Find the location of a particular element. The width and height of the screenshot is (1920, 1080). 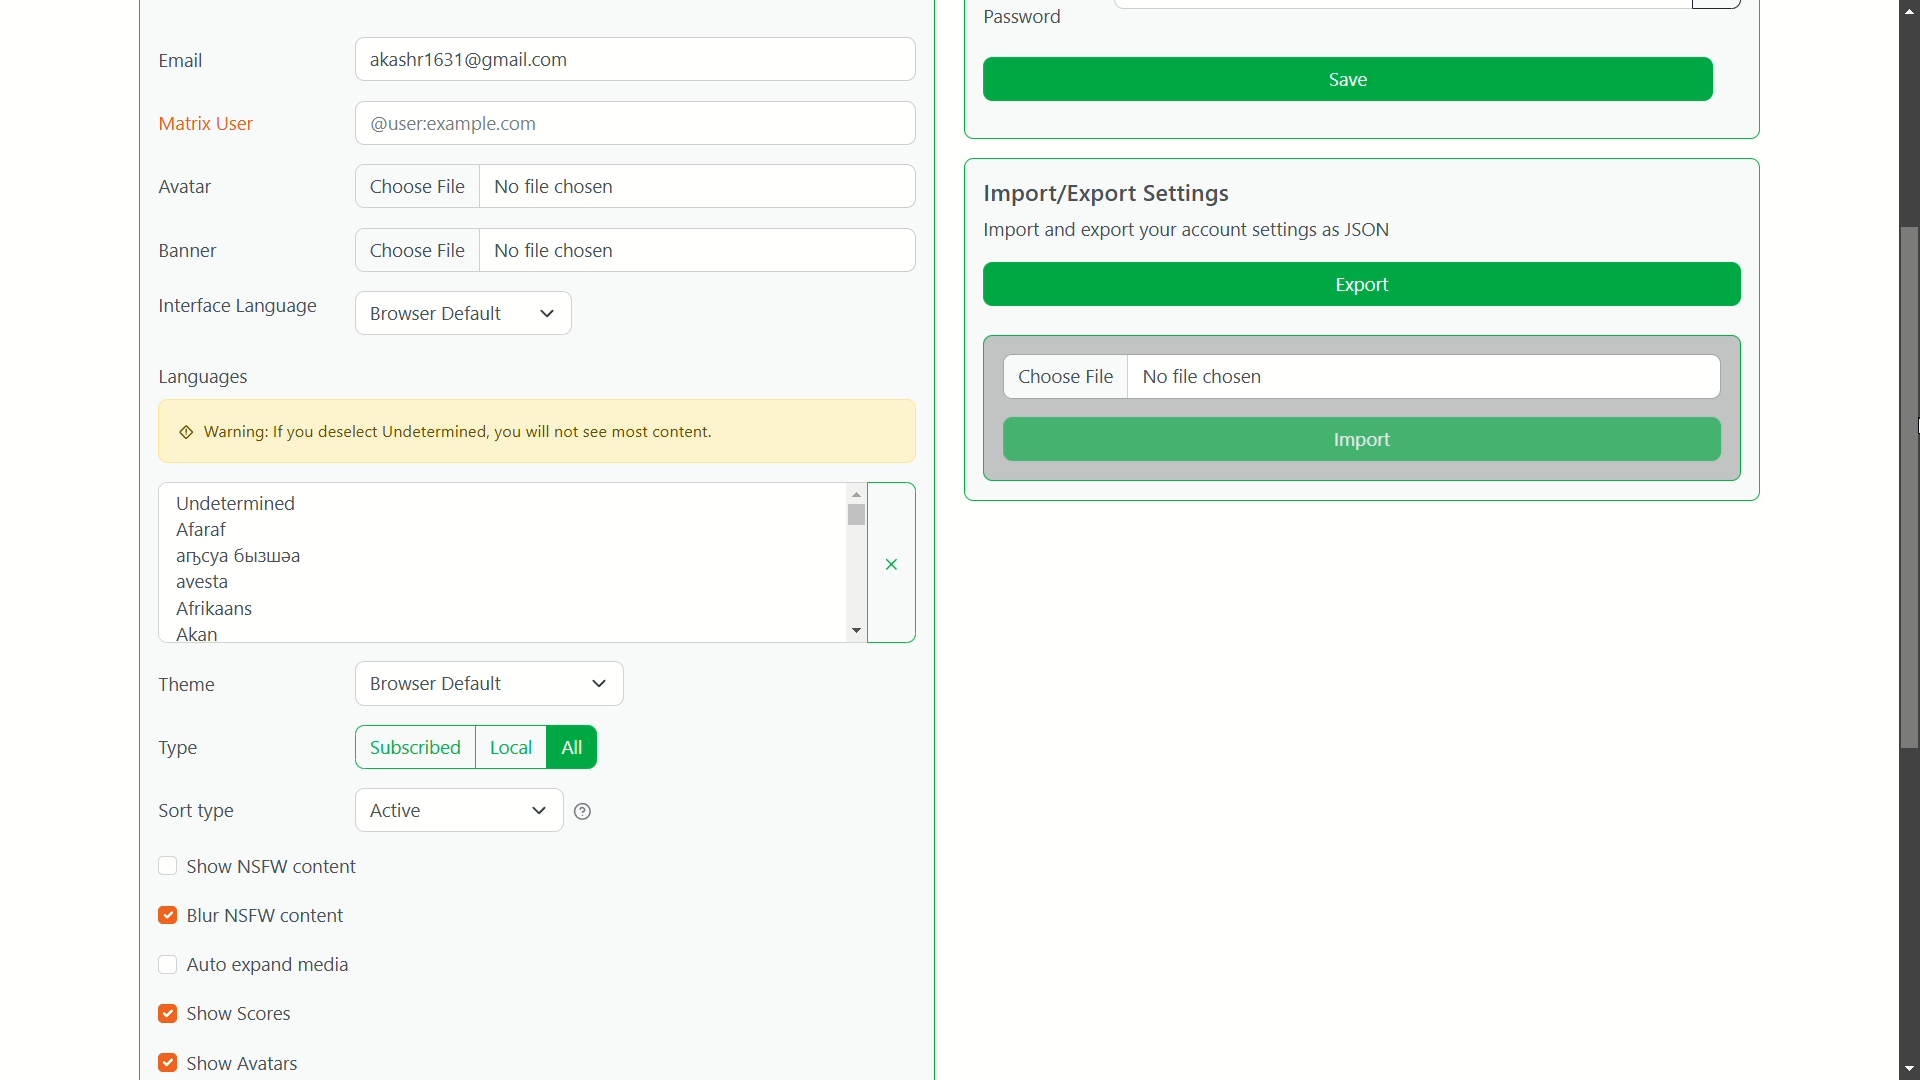

afrikaans is located at coordinates (215, 608).